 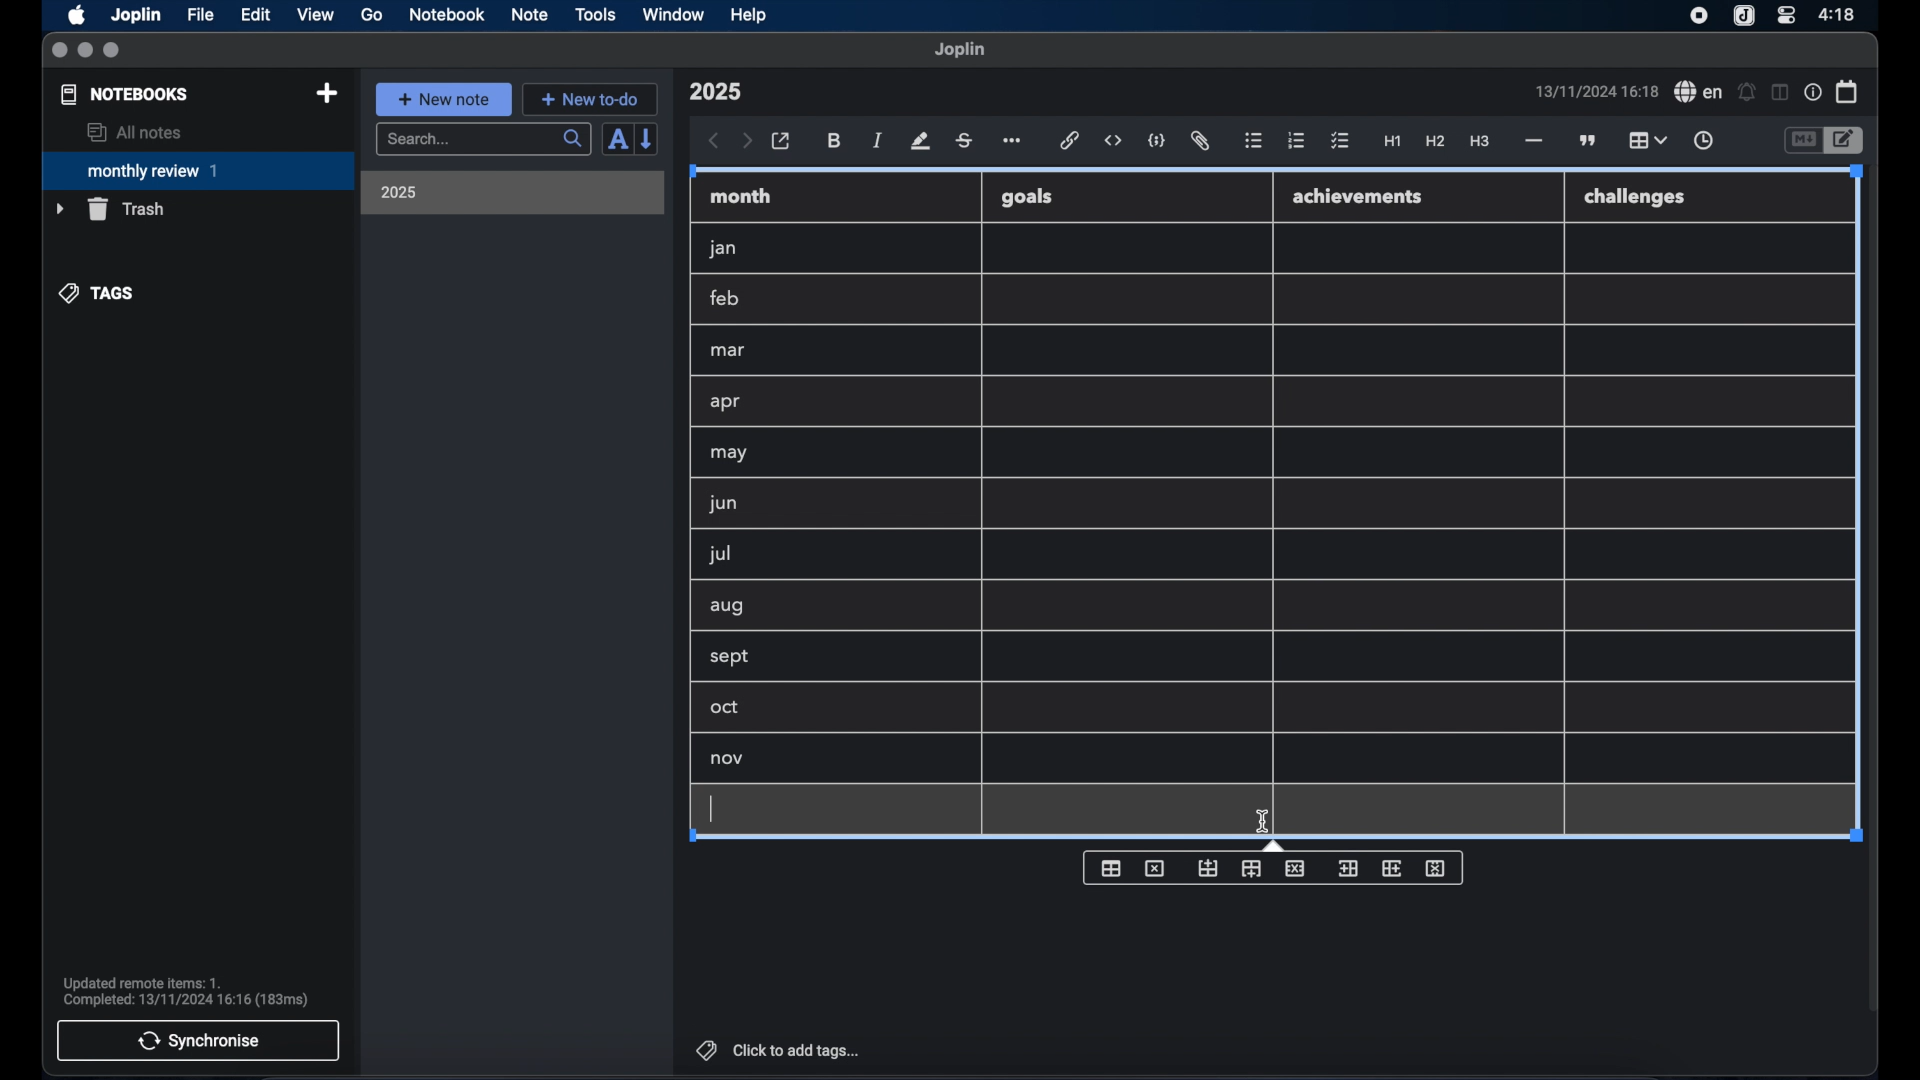 I want to click on table highlighted, so click(x=1645, y=140).